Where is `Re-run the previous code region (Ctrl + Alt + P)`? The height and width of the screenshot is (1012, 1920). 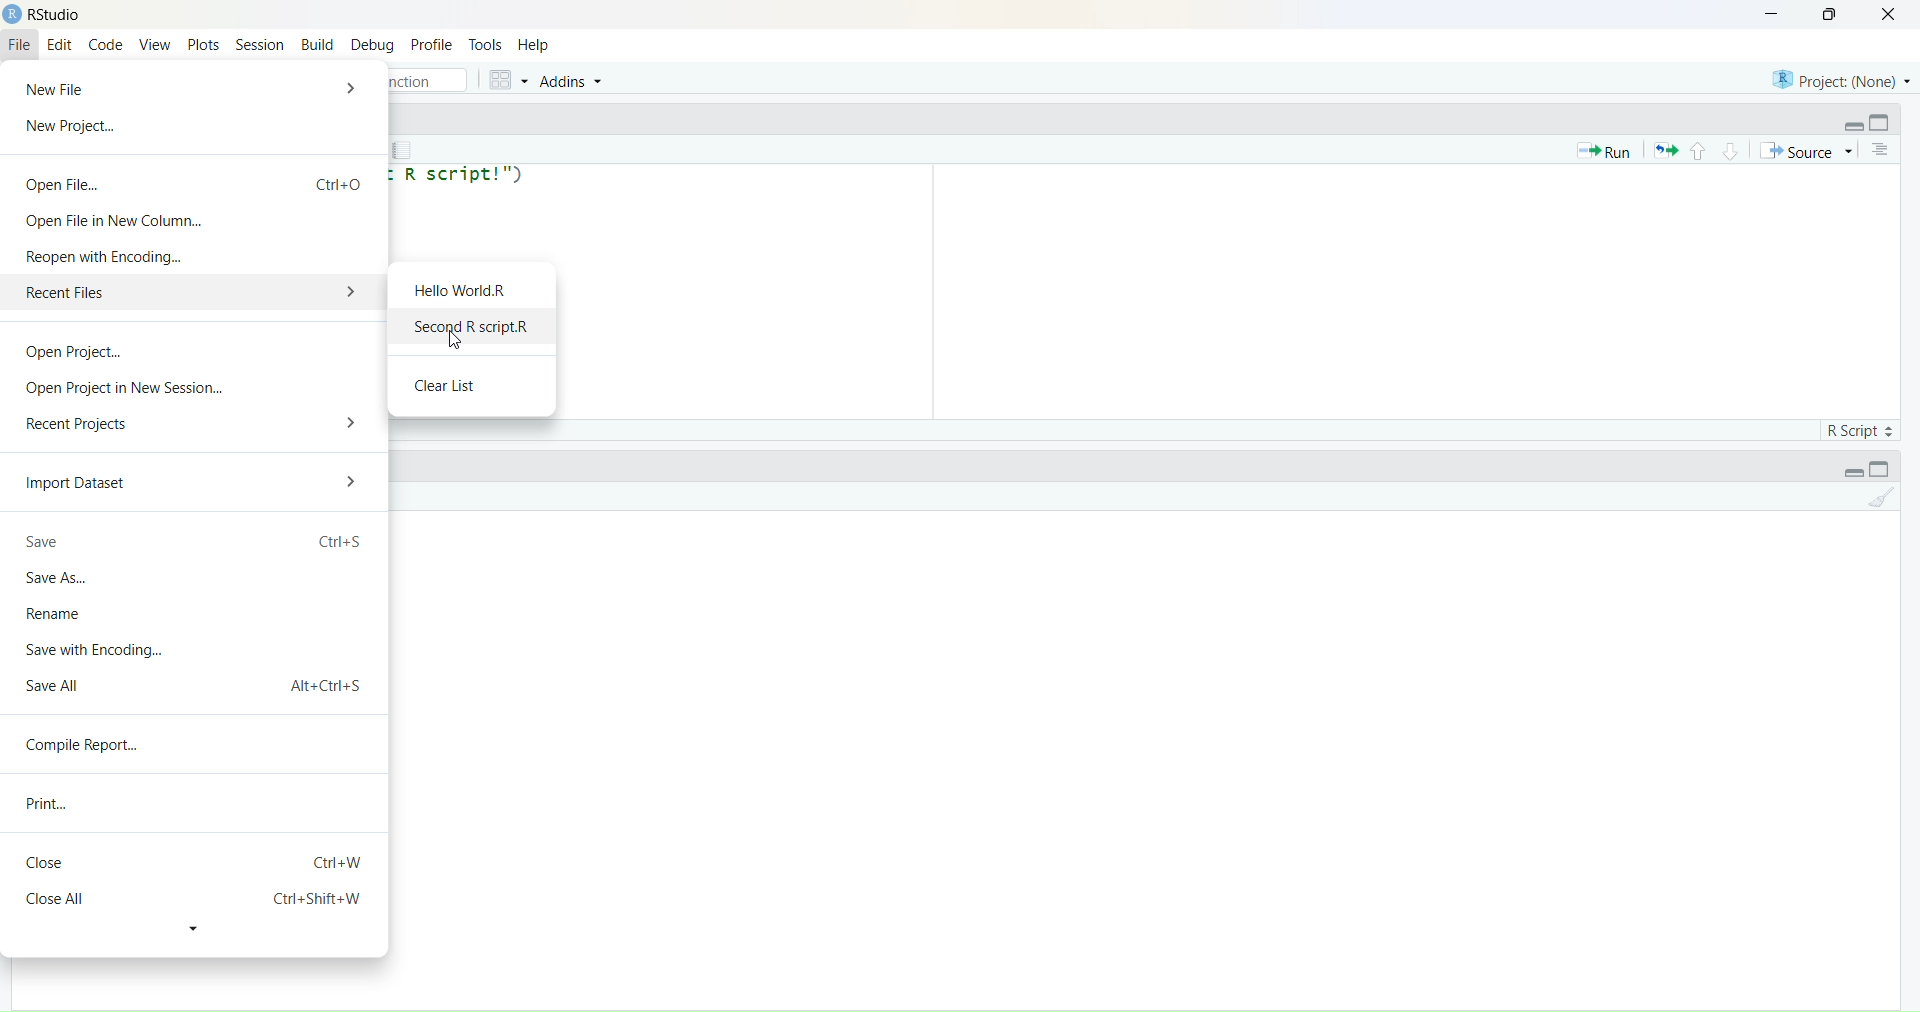 Re-run the previous code region (Ctrl + Alt + P) is located at coordinates (1665, 150).